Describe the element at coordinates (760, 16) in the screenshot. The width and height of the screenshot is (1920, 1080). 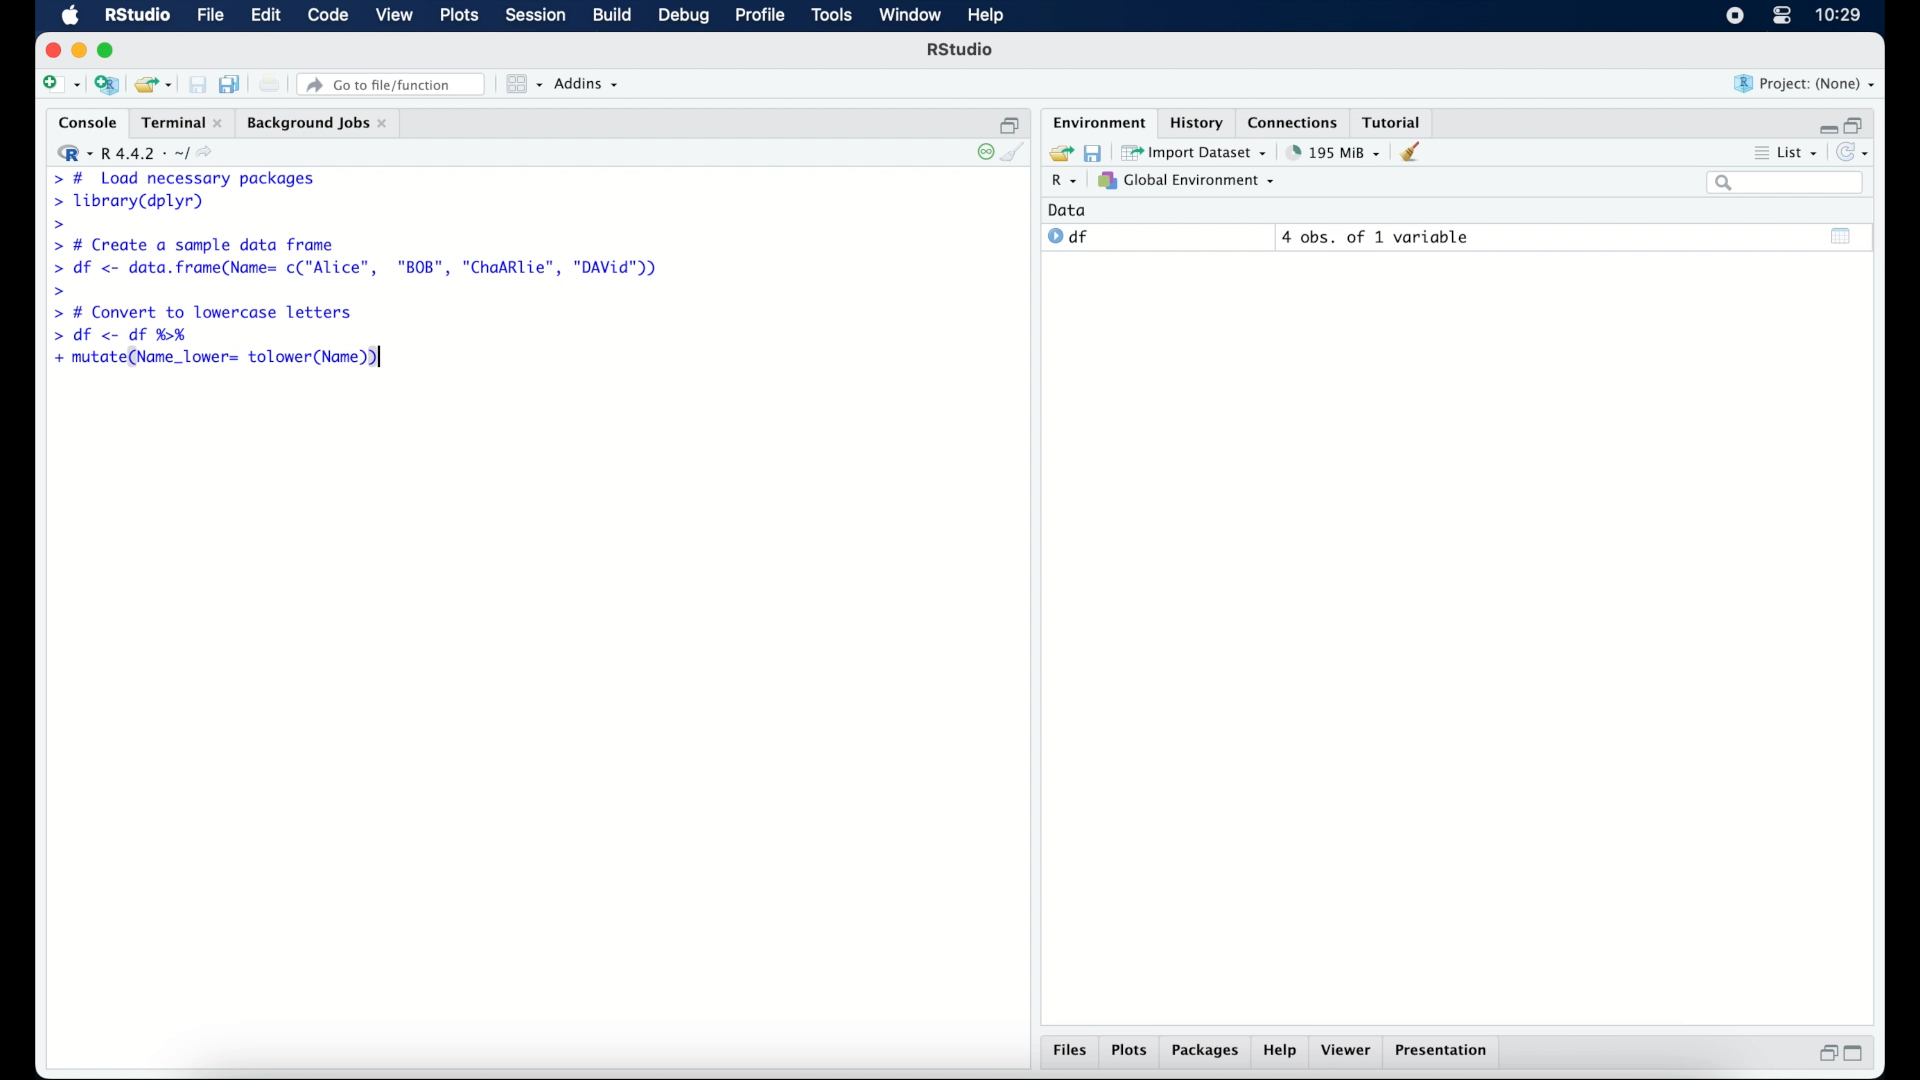
I see `profile` at that location.